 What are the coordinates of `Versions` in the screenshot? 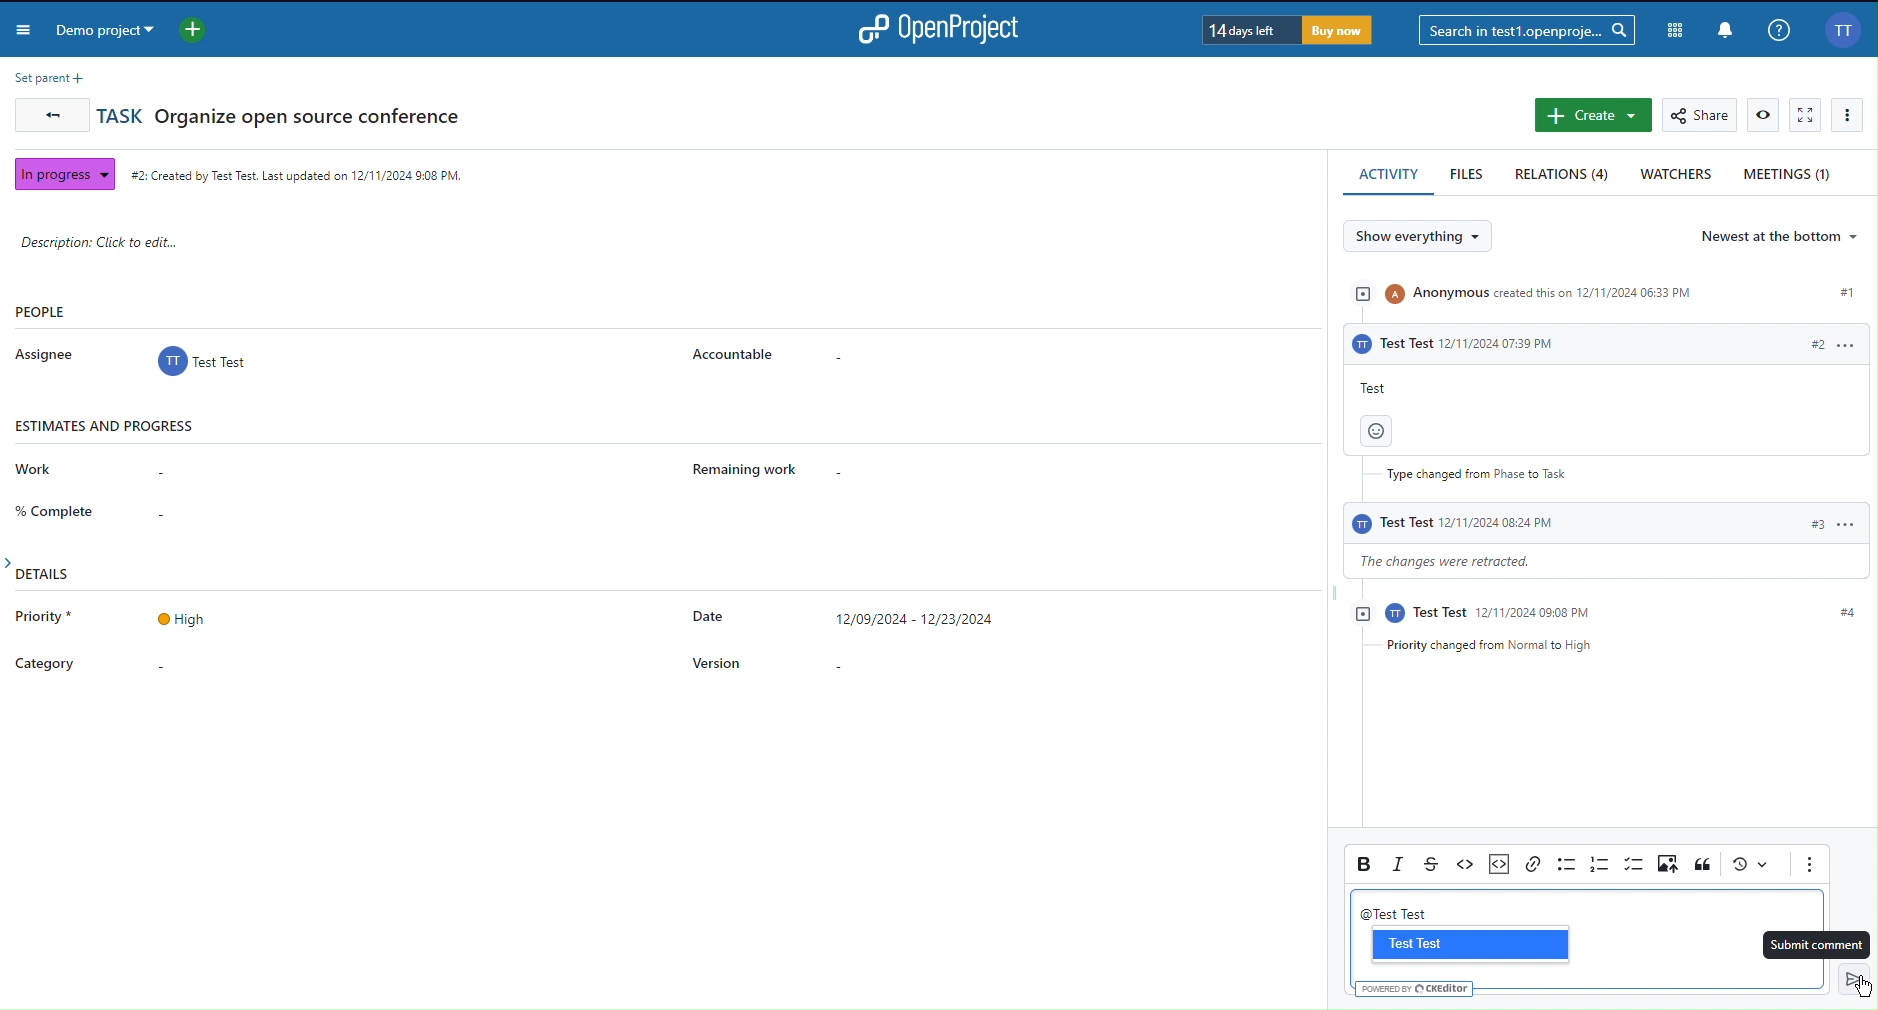 It's located at (1749, 865).